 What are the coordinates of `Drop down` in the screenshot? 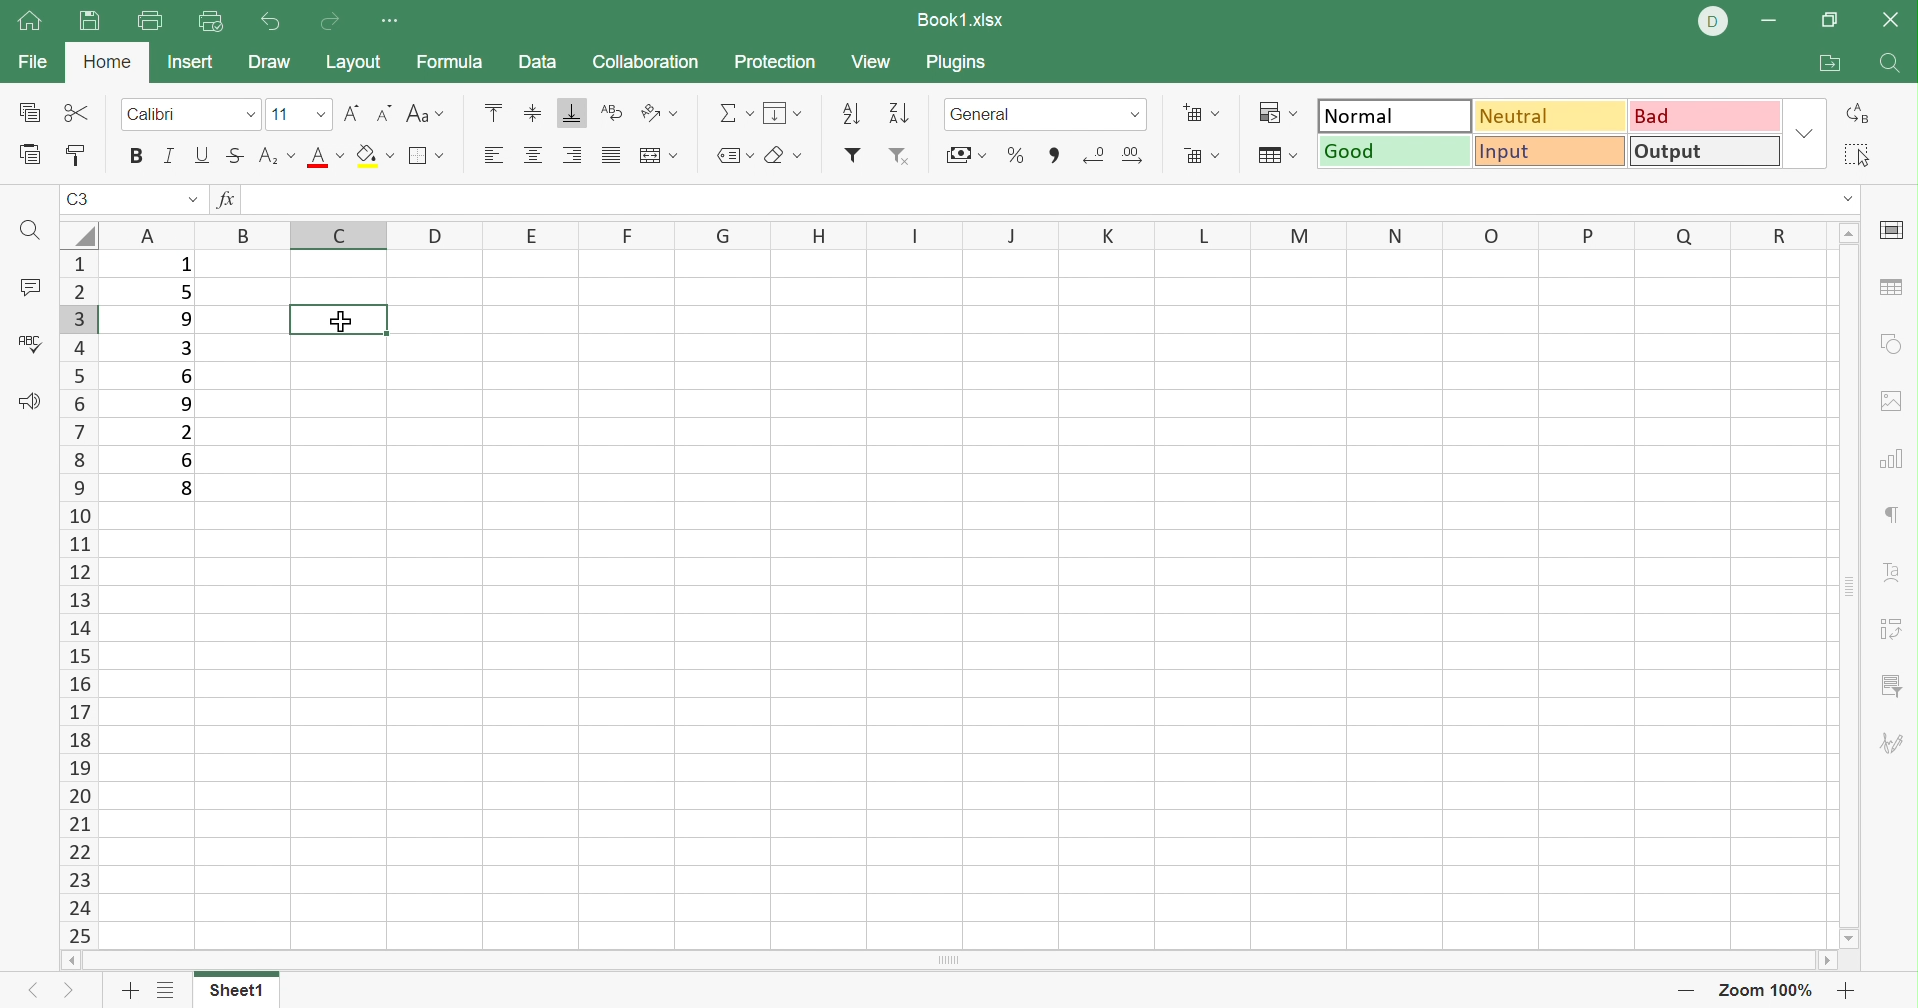 It's located at (1138, 114).